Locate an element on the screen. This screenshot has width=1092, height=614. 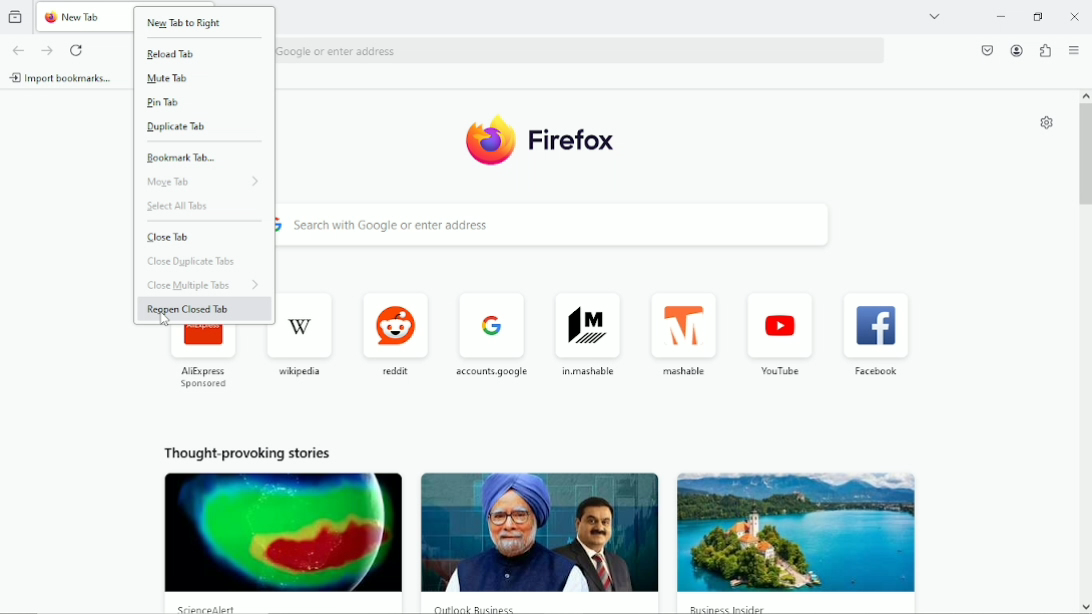
search bar is located at coordinates (559, 225).